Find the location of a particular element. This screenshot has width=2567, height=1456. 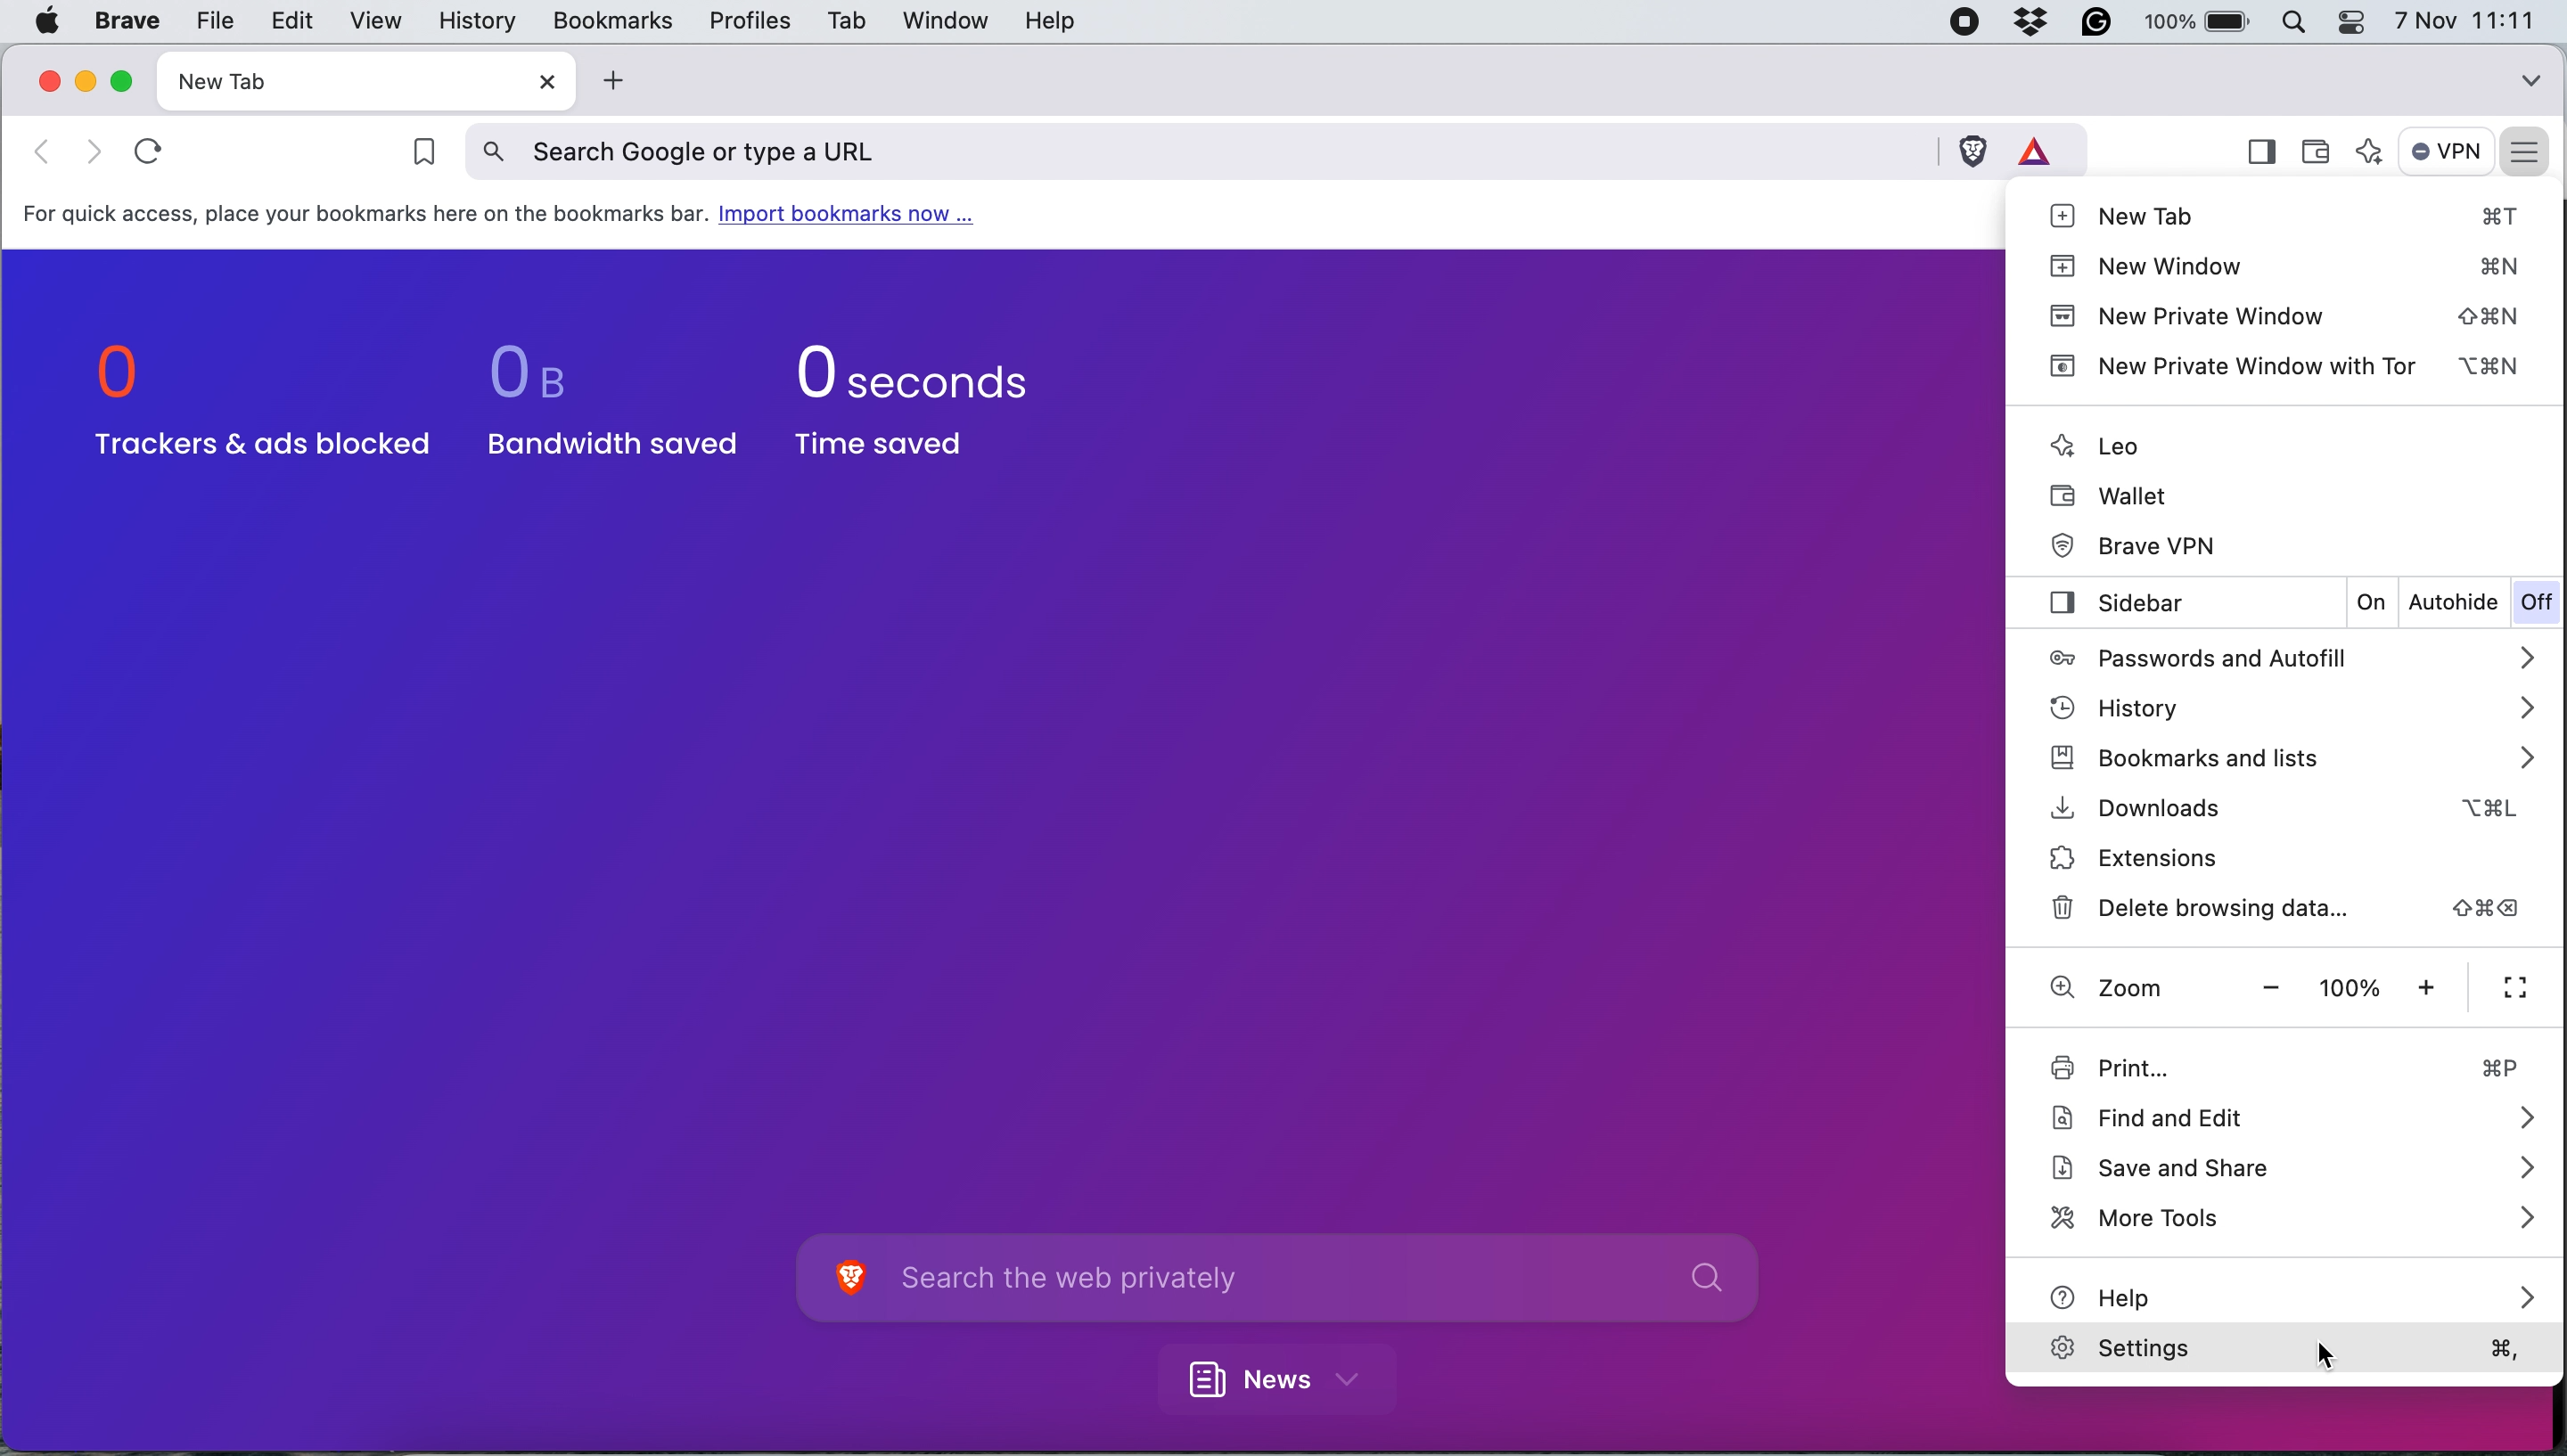

import bookmarks now... is located at coordinates (856, 216).